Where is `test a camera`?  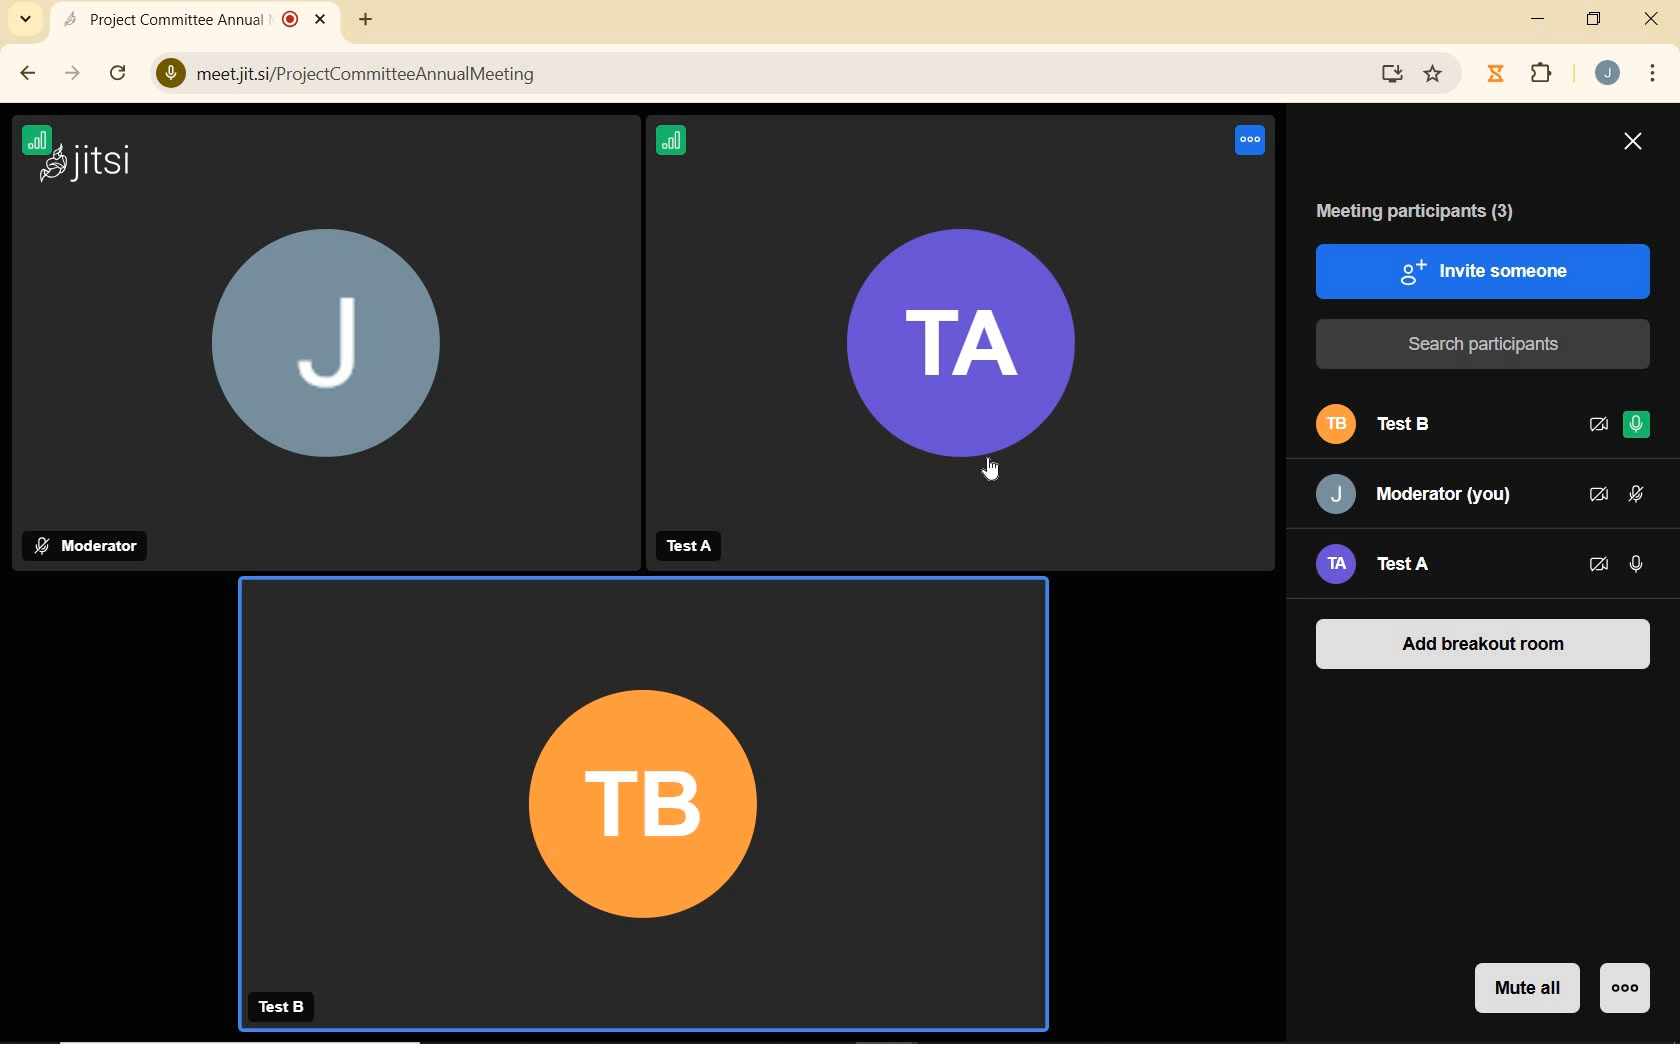 test a camera is located at coordinates (963, 365).